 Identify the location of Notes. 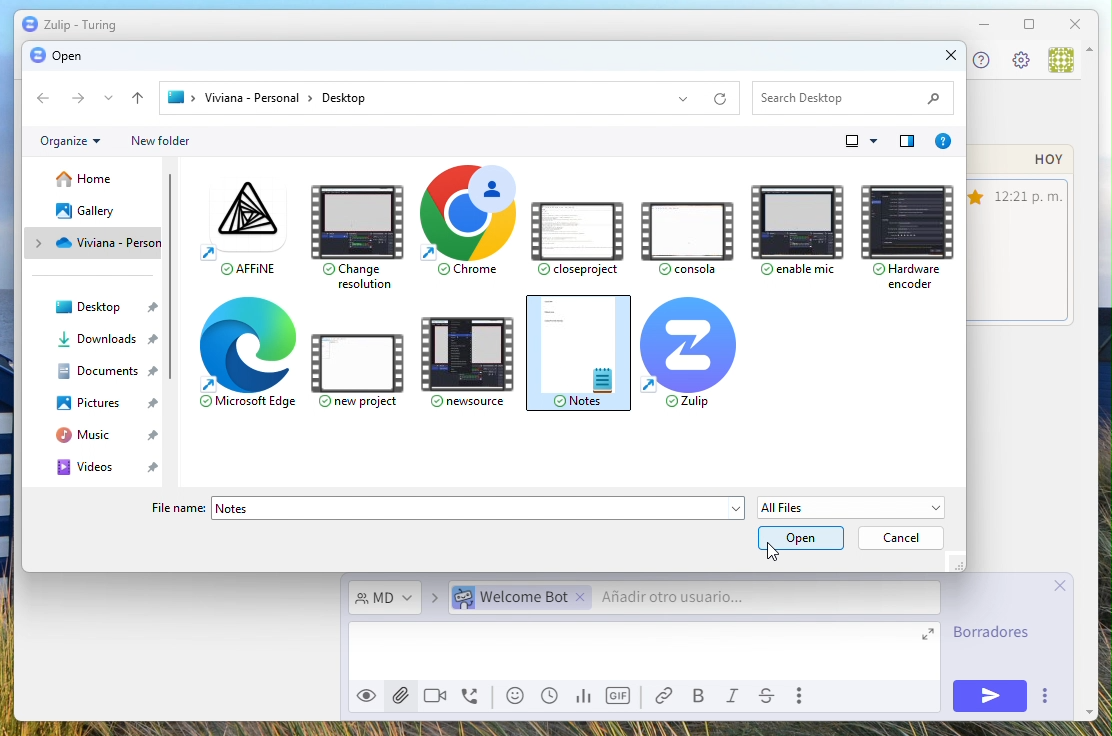
(479, 508).